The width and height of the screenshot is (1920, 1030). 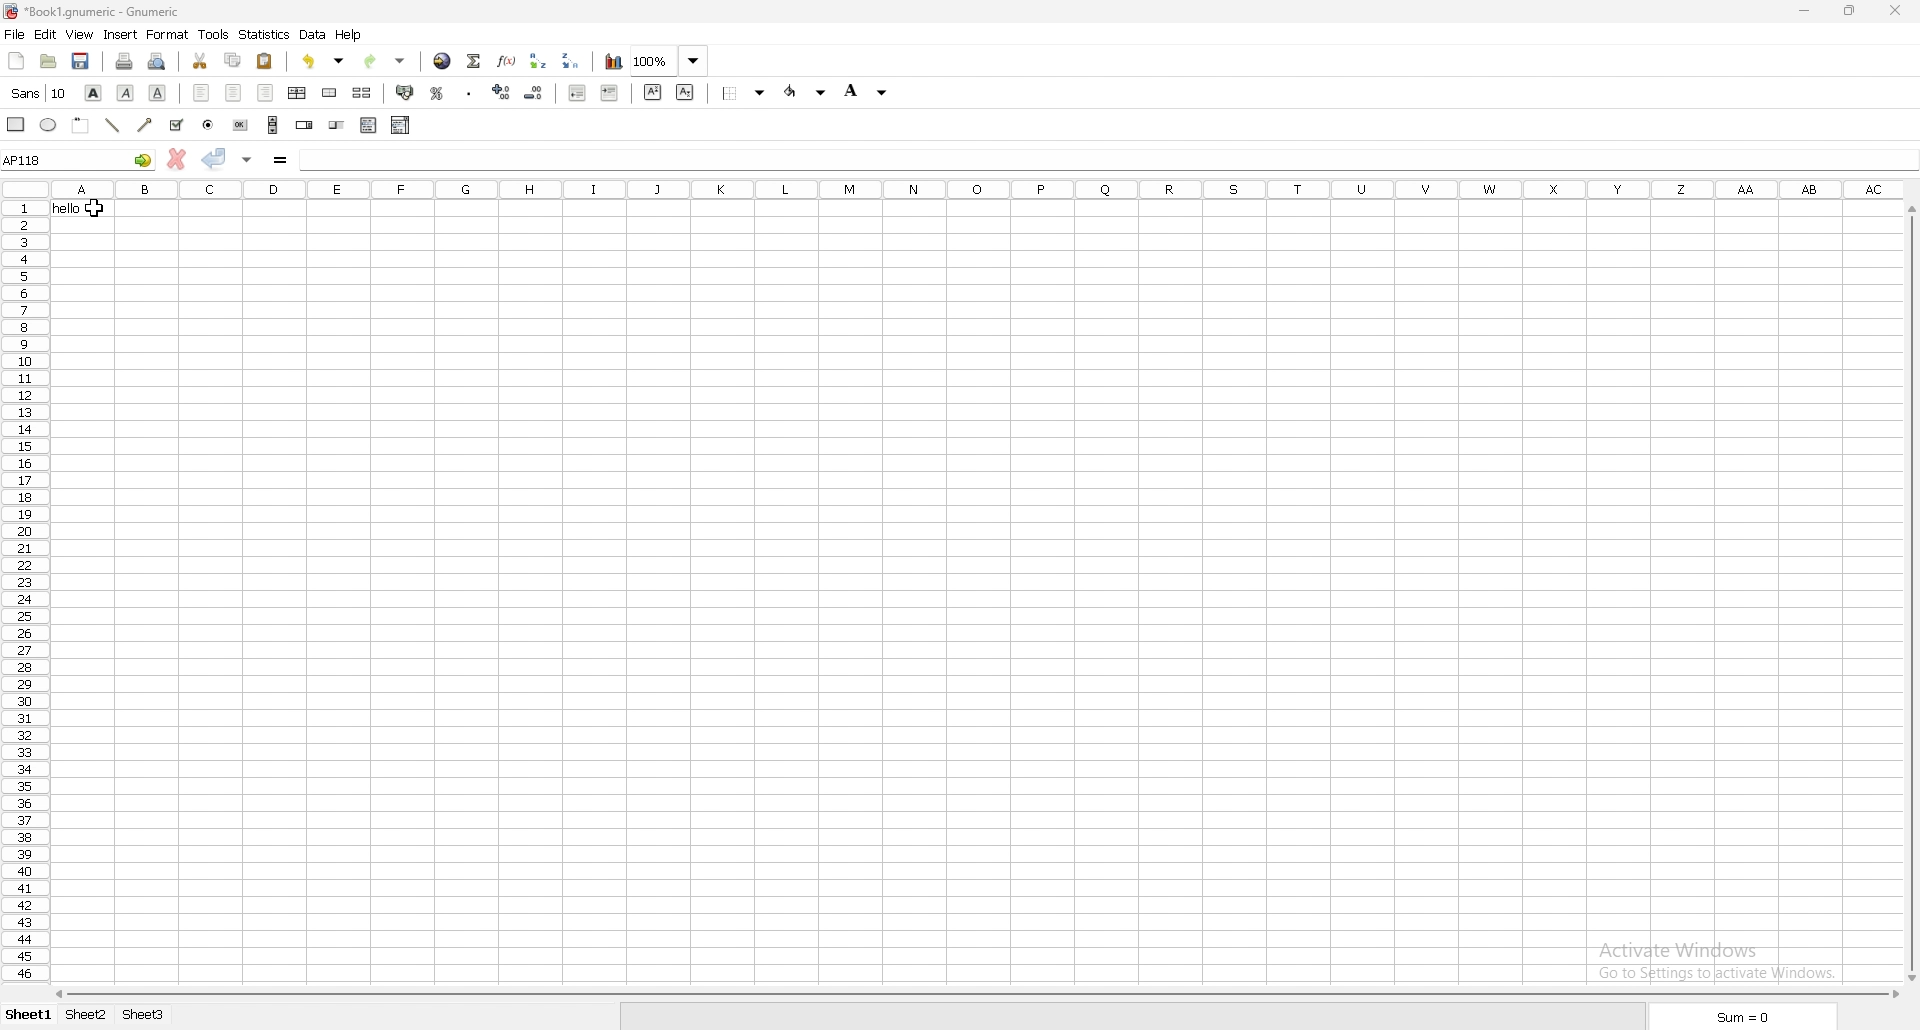 I want to click on border, so click(x=745, y=92).